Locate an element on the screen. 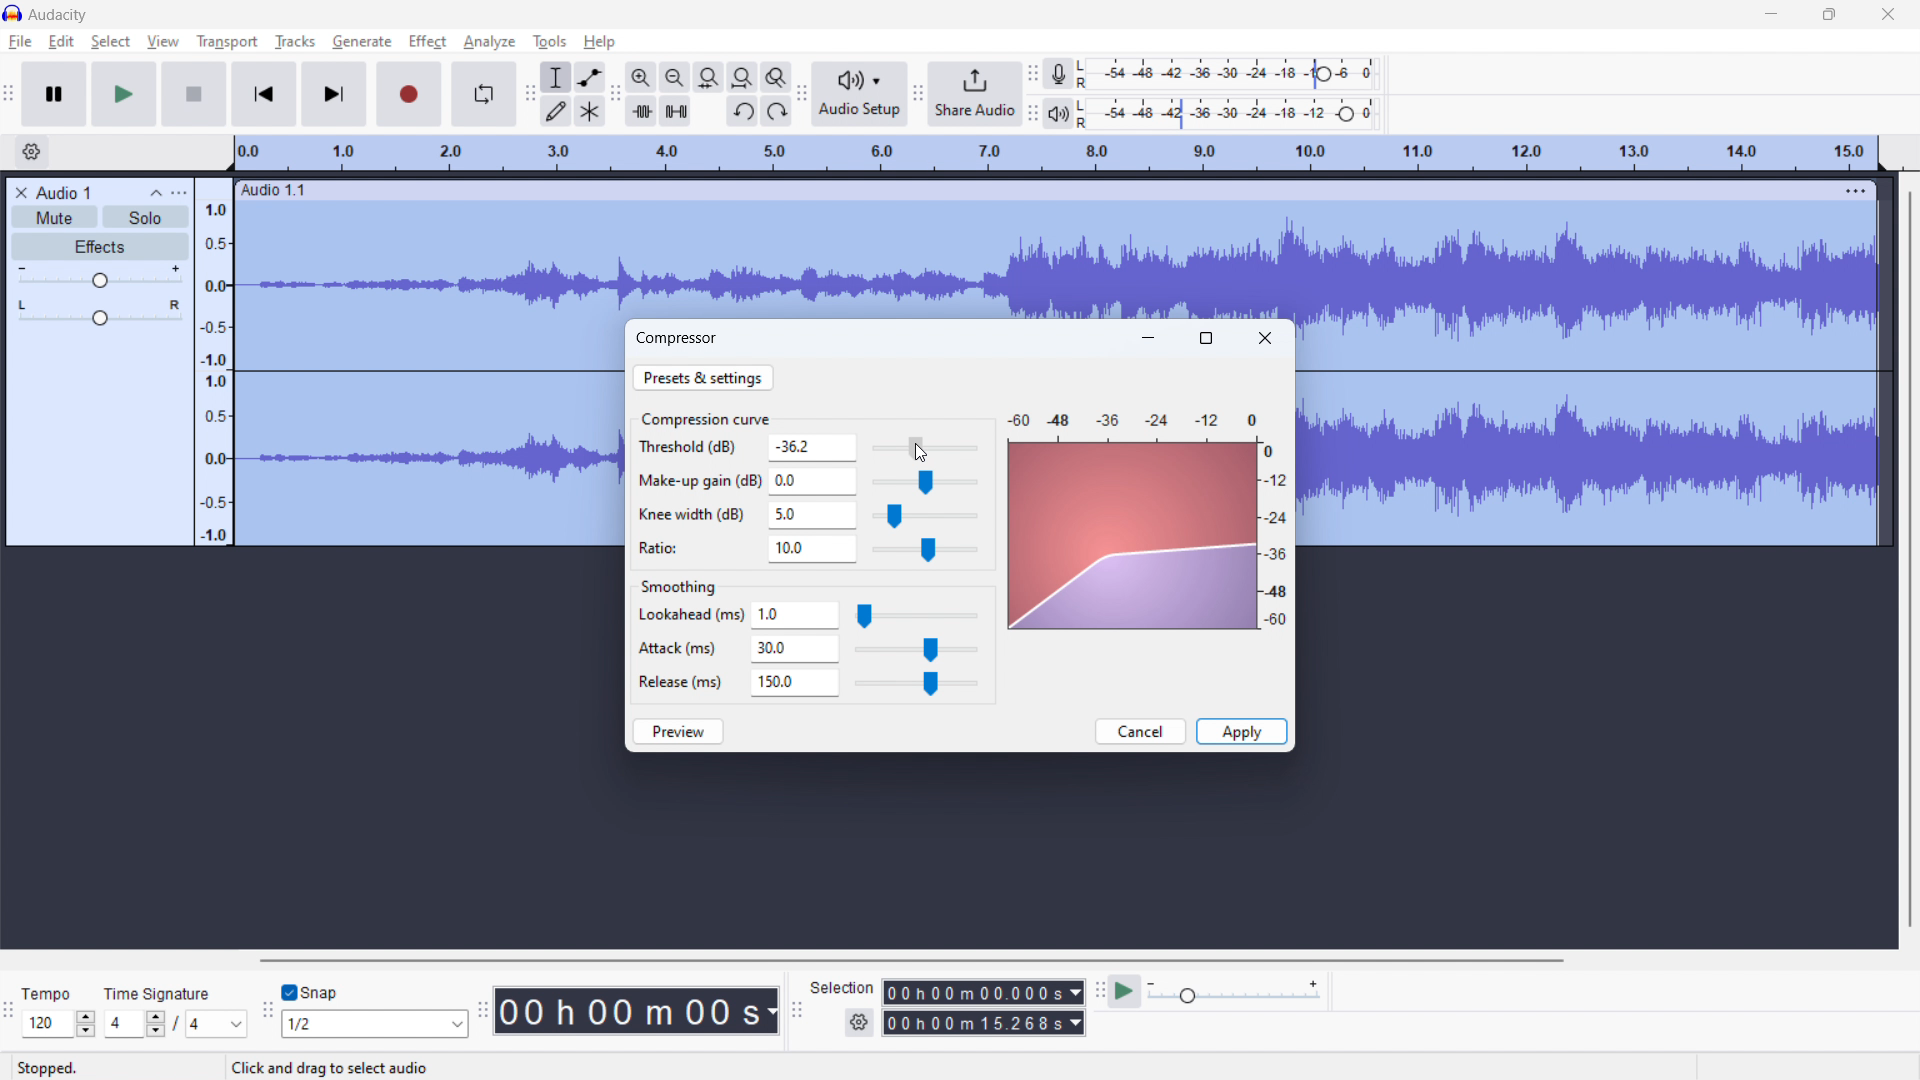  graph updating is located at coordinates (1134, 537).